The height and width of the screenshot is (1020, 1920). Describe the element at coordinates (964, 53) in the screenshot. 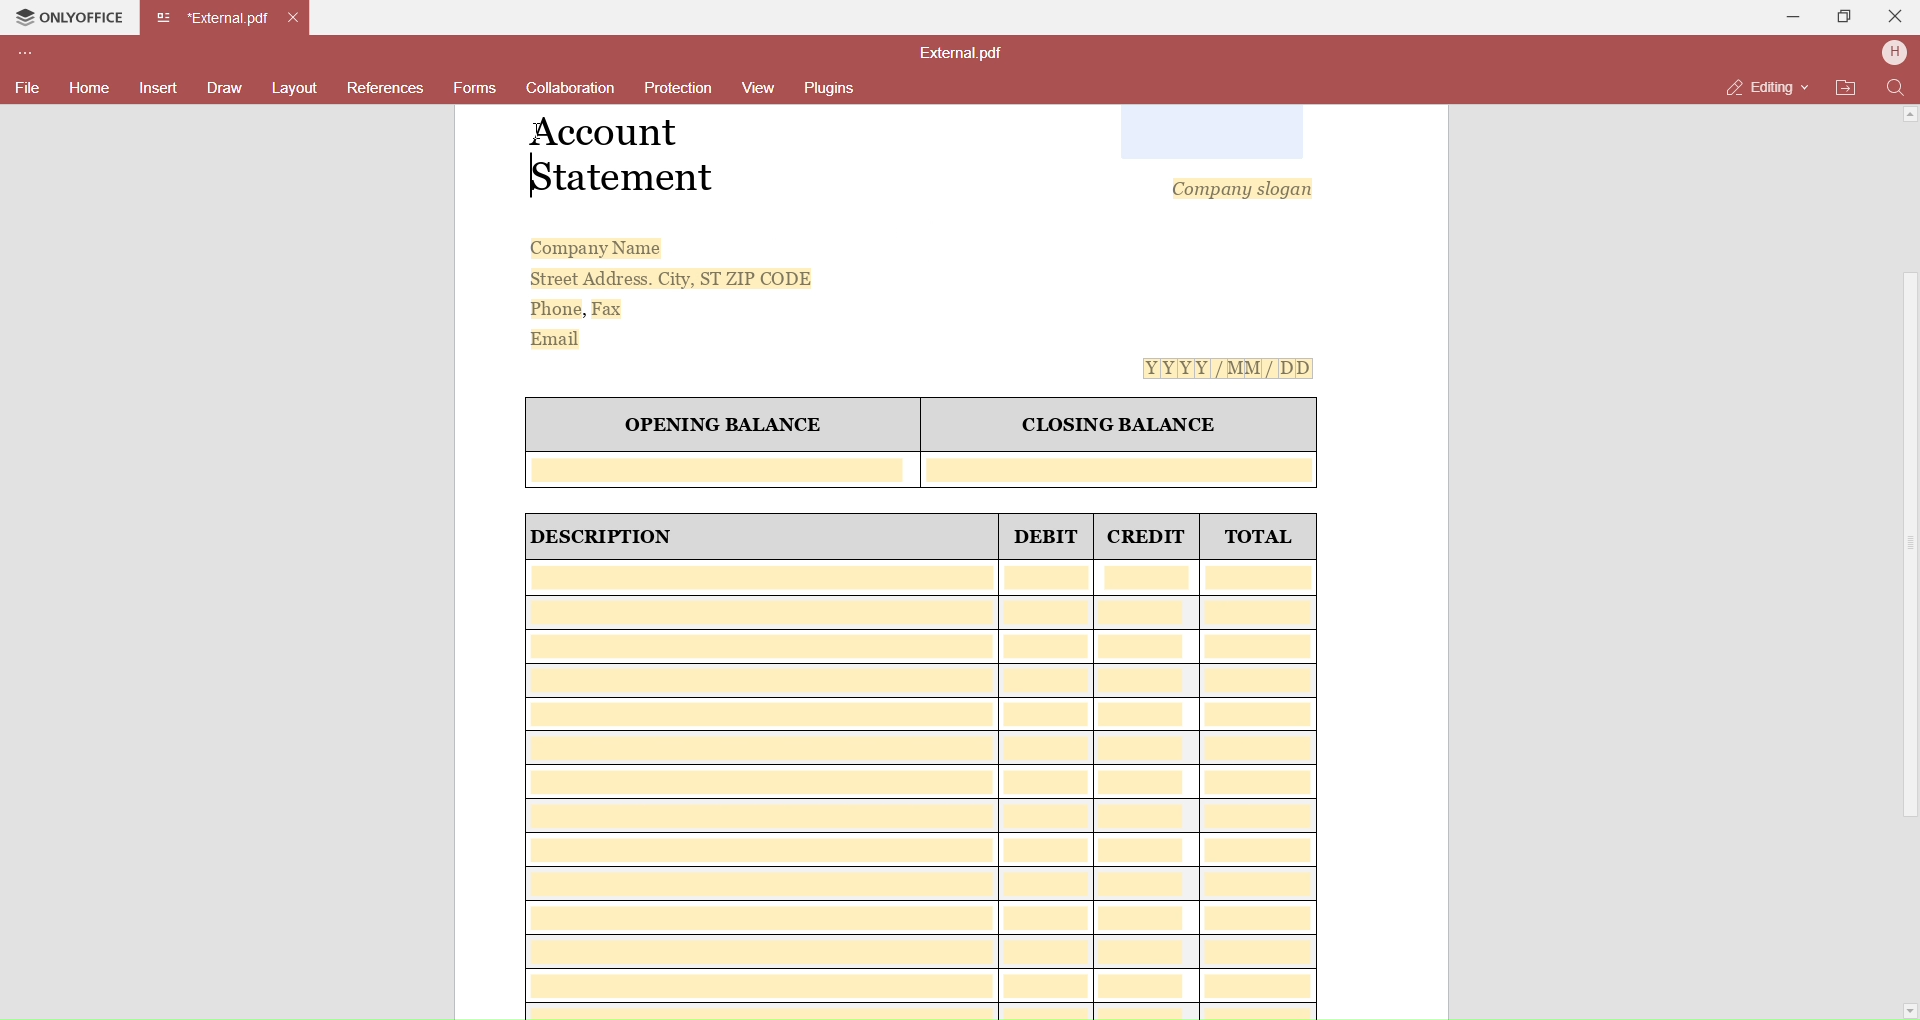

I see `File name` at that location.